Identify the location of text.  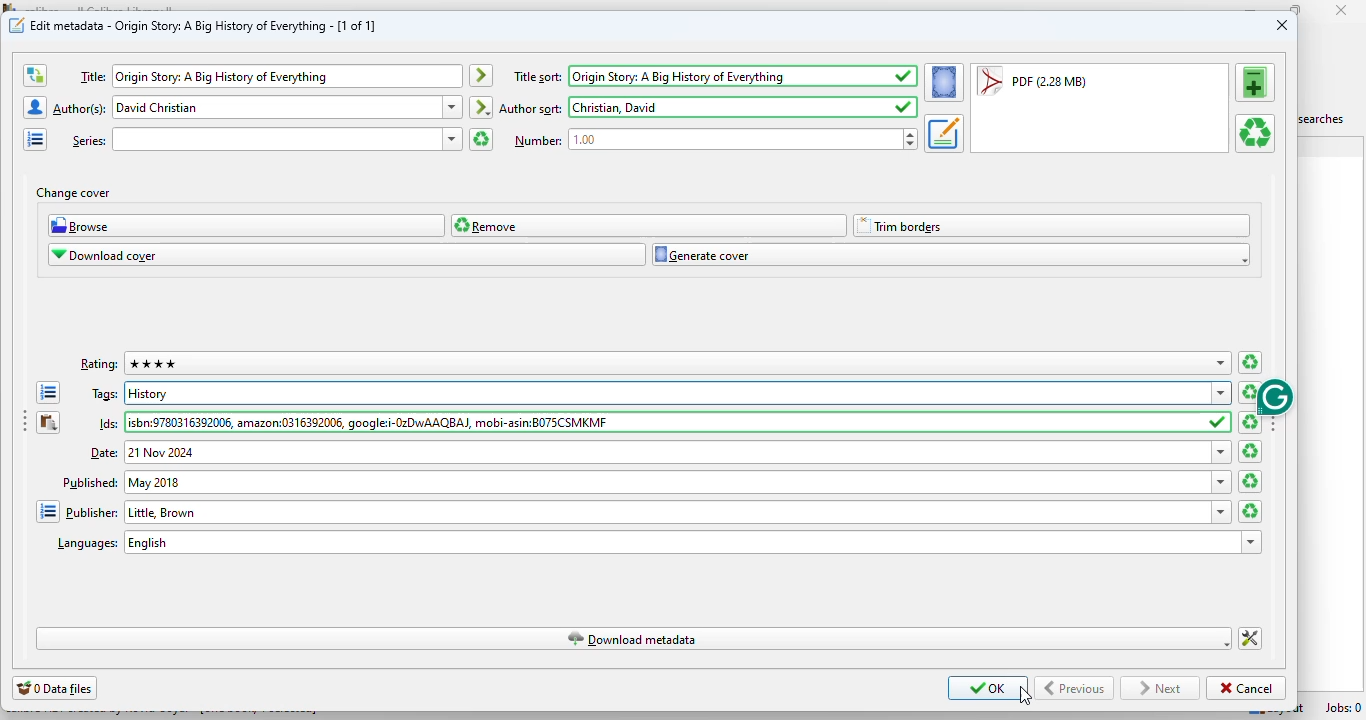
(88, 140).